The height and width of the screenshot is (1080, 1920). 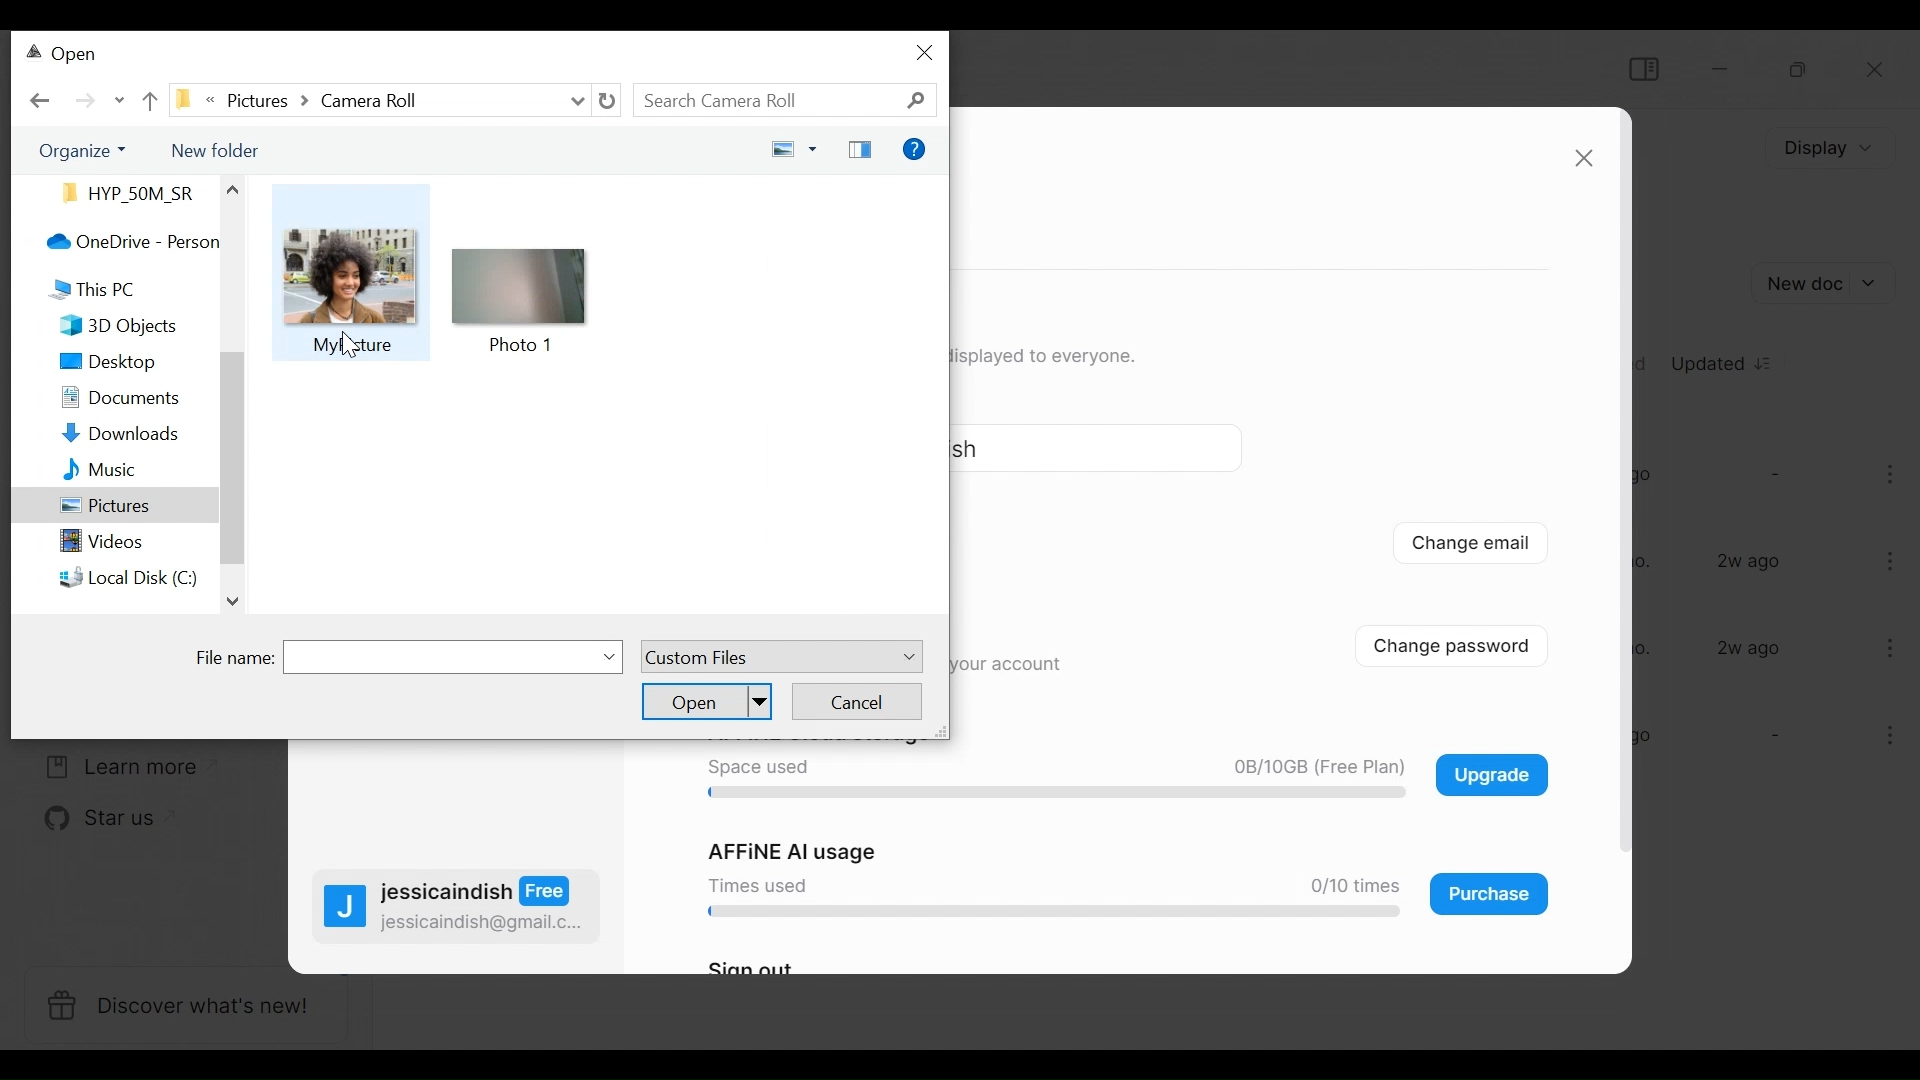 What do you see at coordinates (1877, 72) in the screenshot?
I see `Close` at bounding box center [1877, 72].